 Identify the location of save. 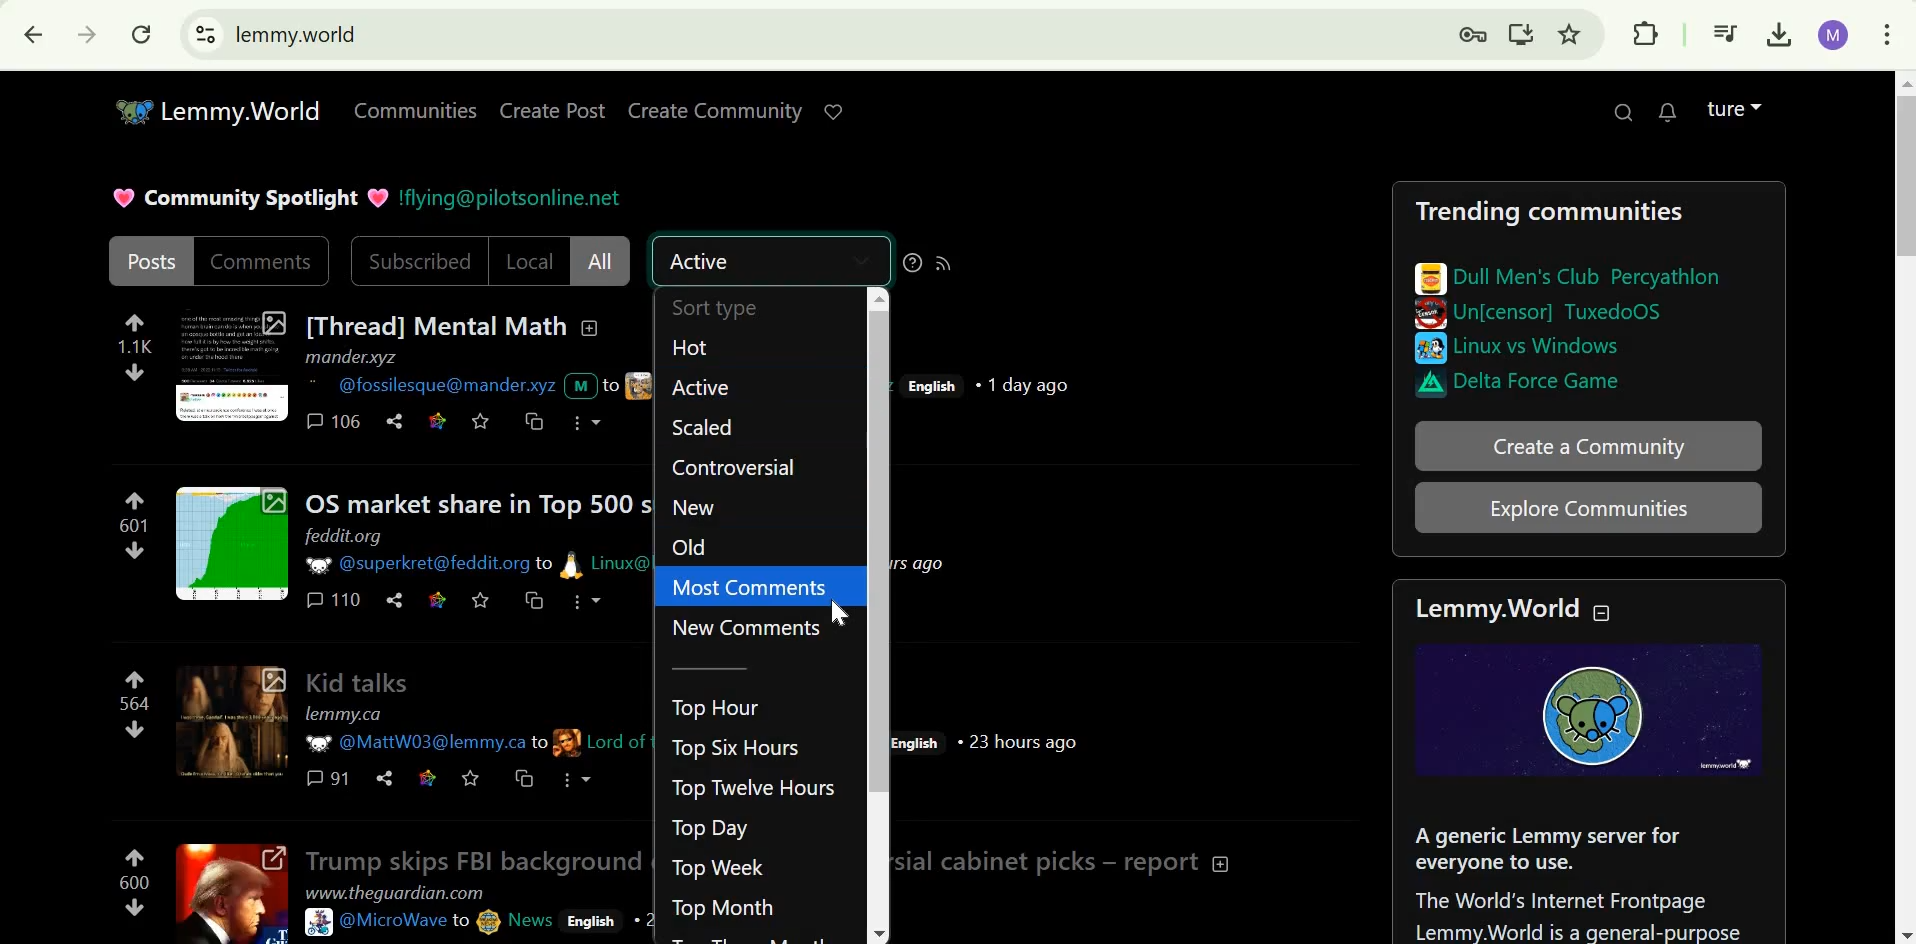
(481, 421).